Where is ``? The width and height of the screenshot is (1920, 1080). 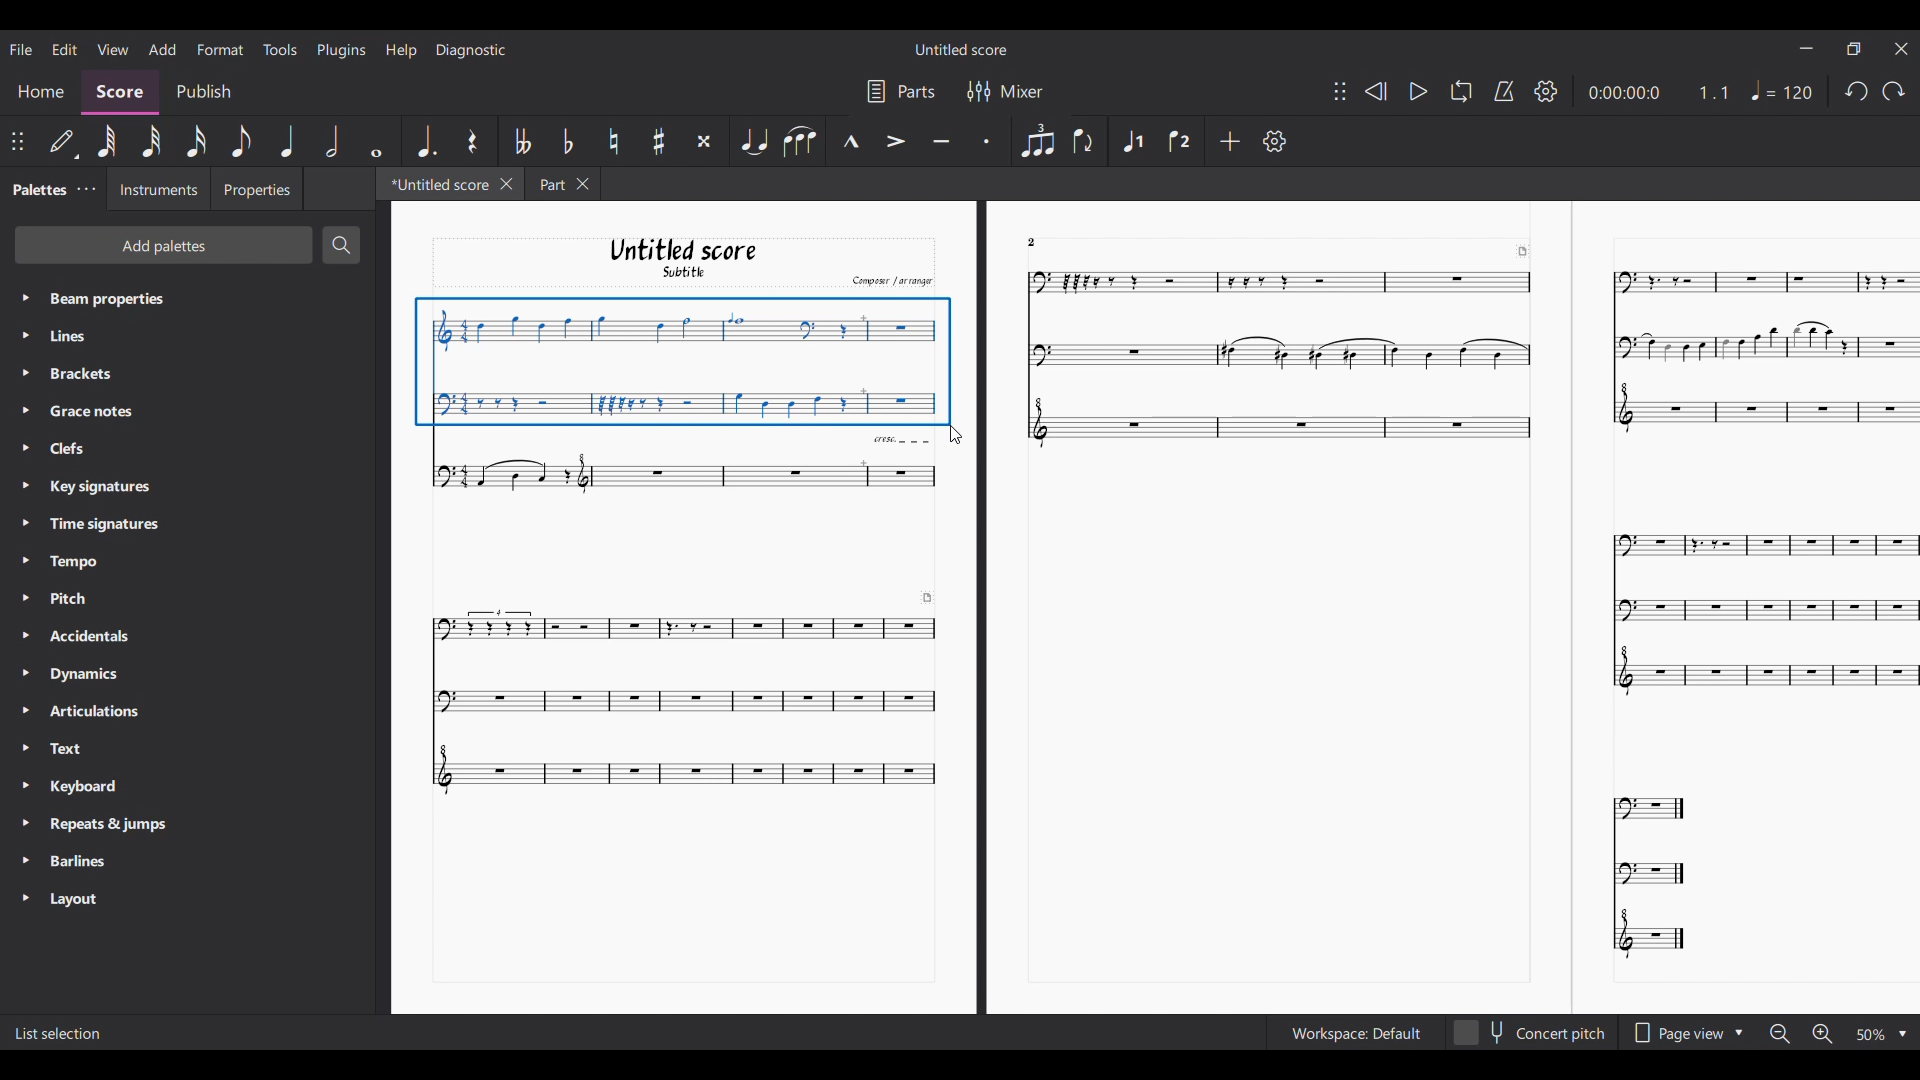  is located at coordinates (28, 828).